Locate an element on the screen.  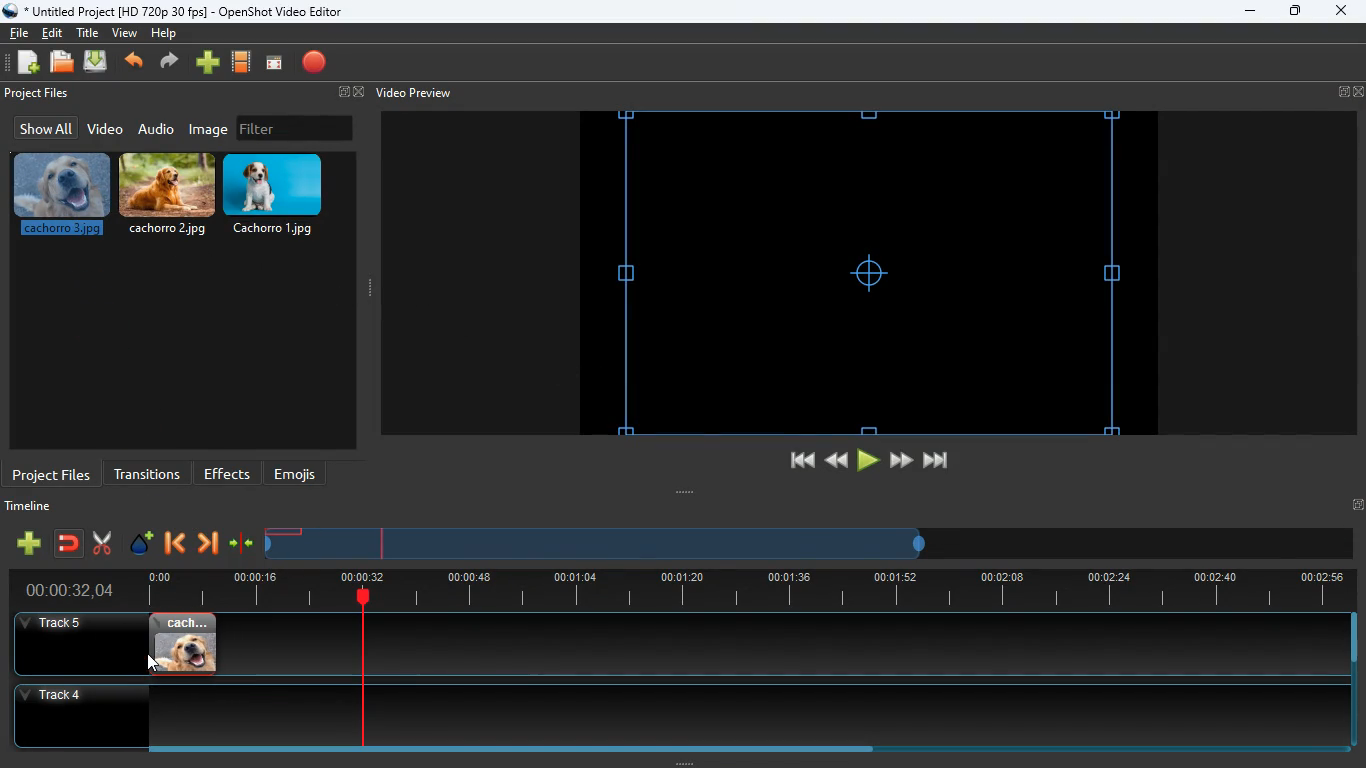
back is located at coordinates (834, 460).